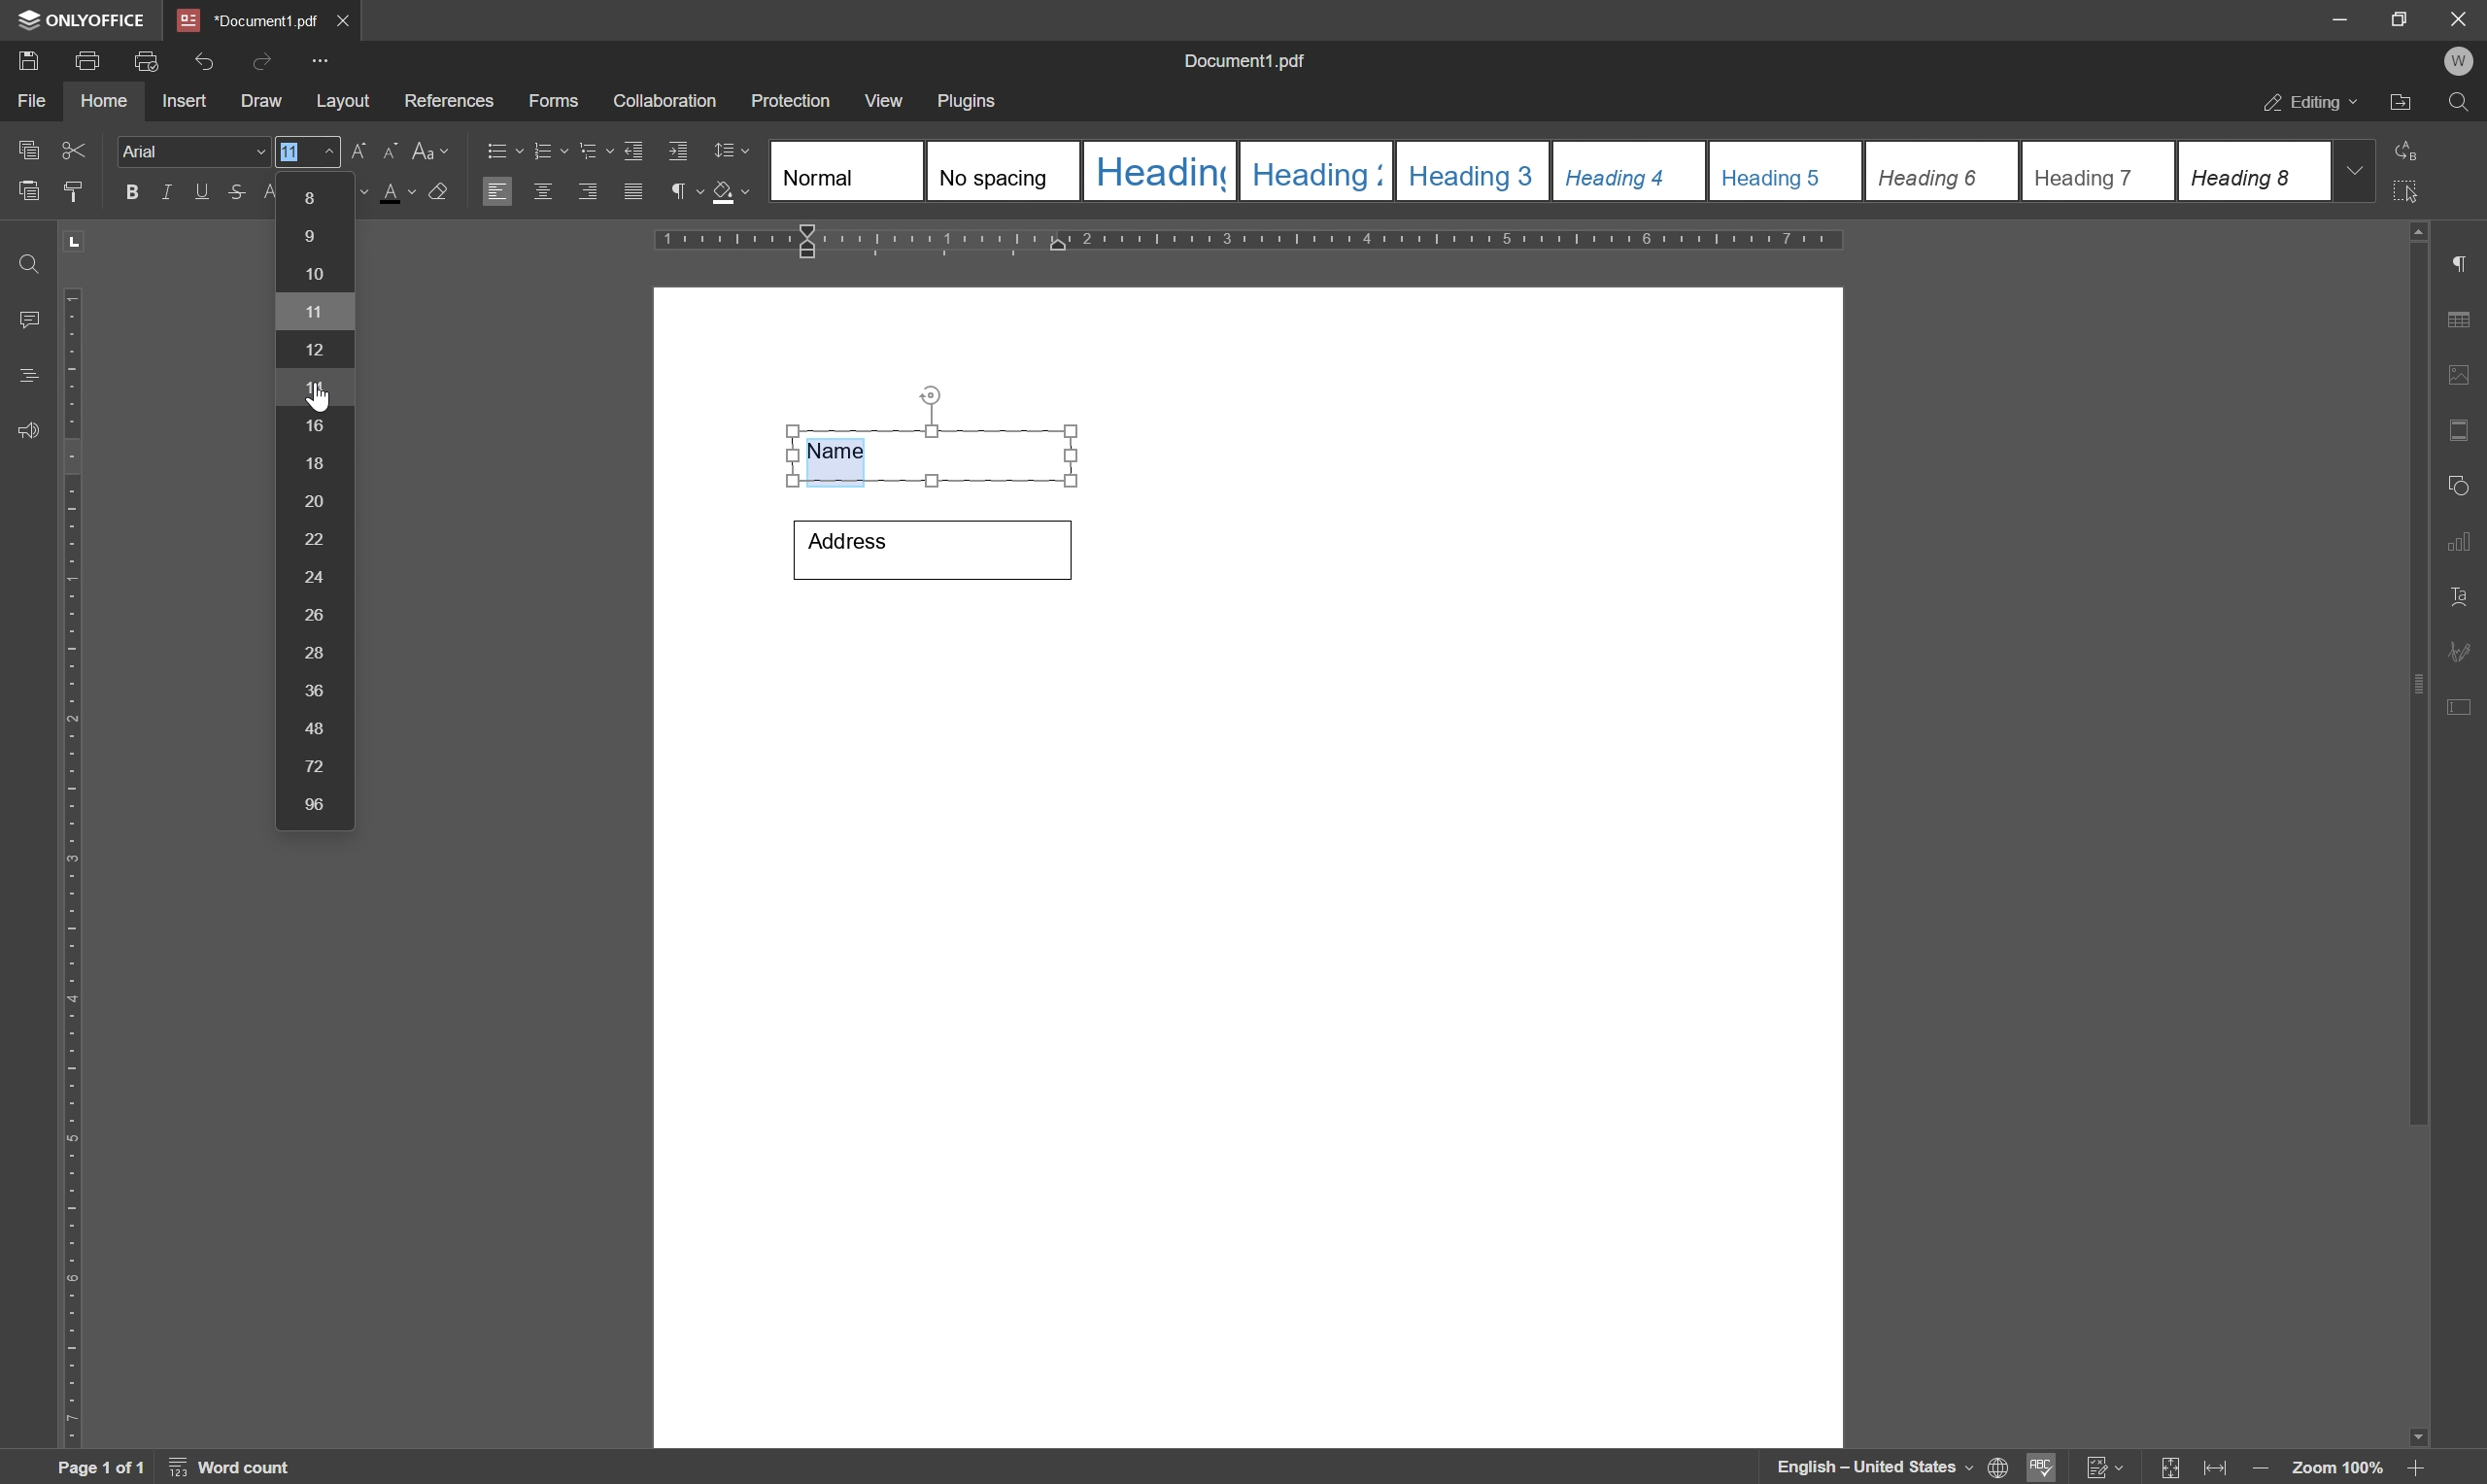 The height and width of the screenshot is (1484, 2487). I want to click on restore down, so click(2391, 18).